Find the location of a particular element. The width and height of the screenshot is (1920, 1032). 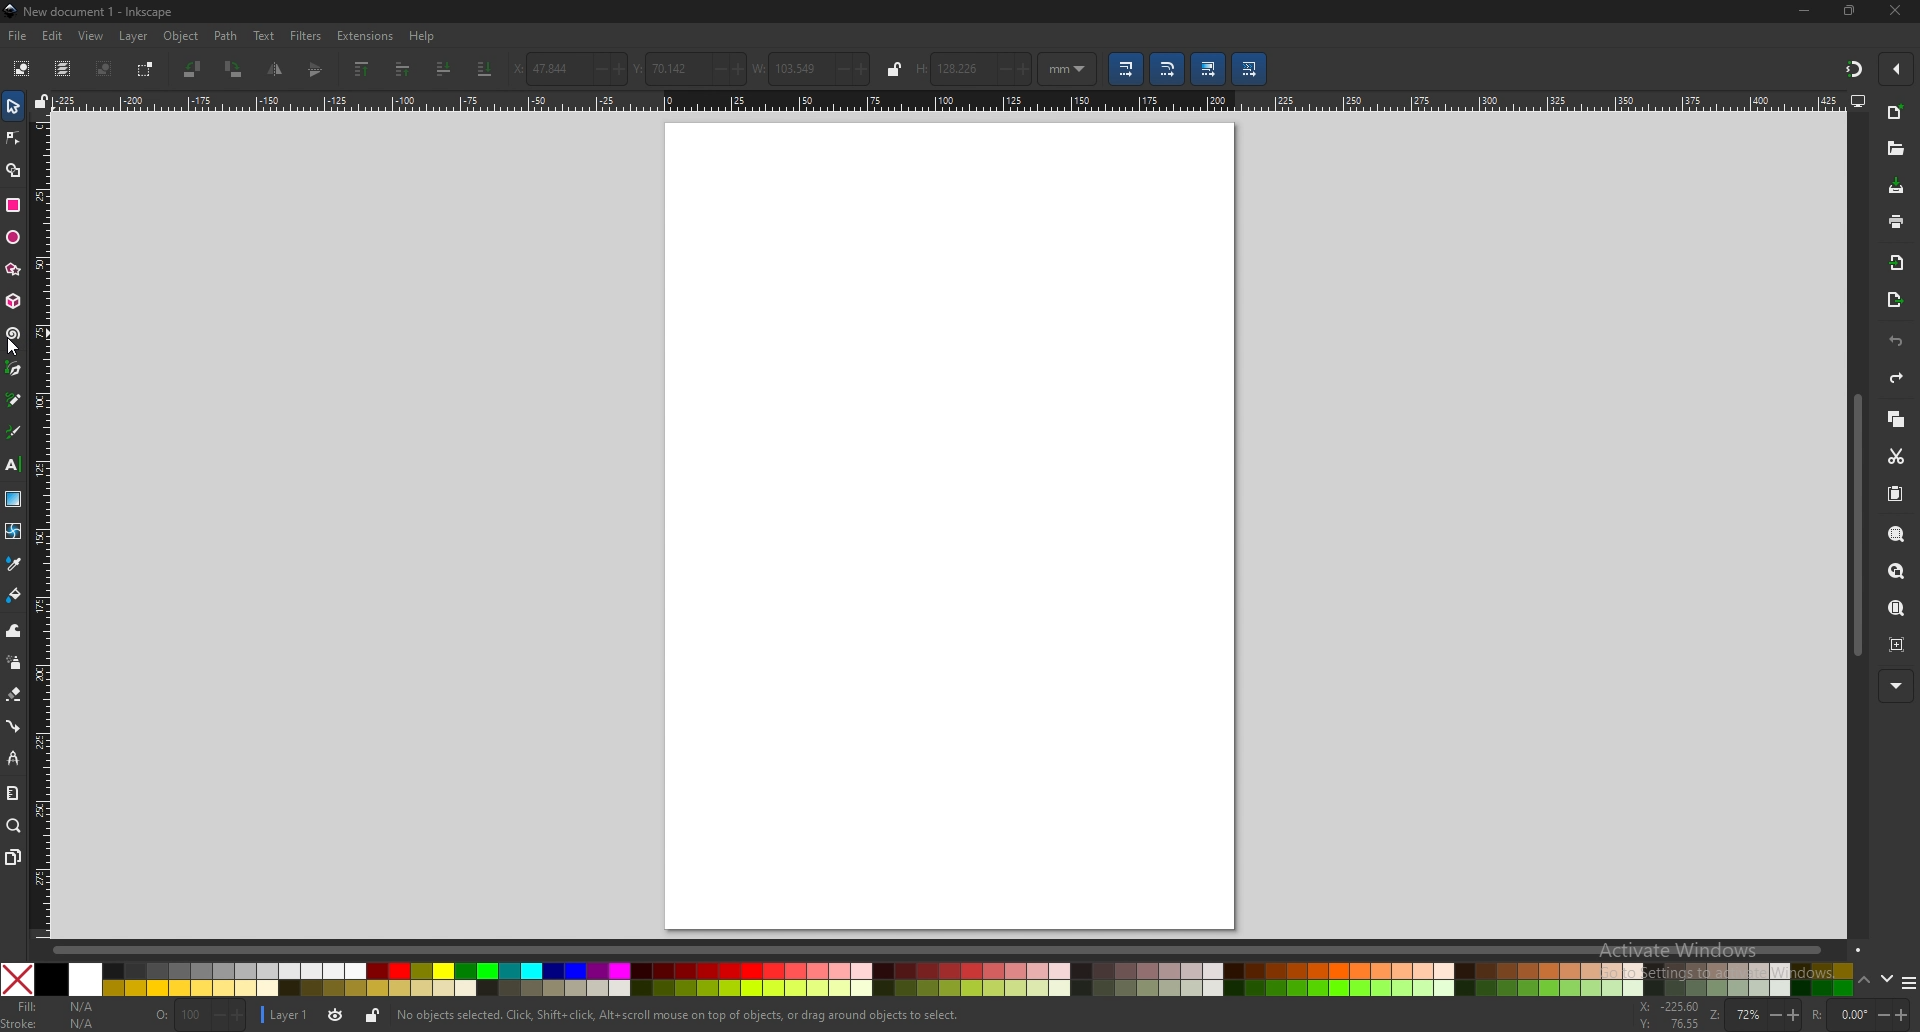

undo is located at coordinates (1896, 341).